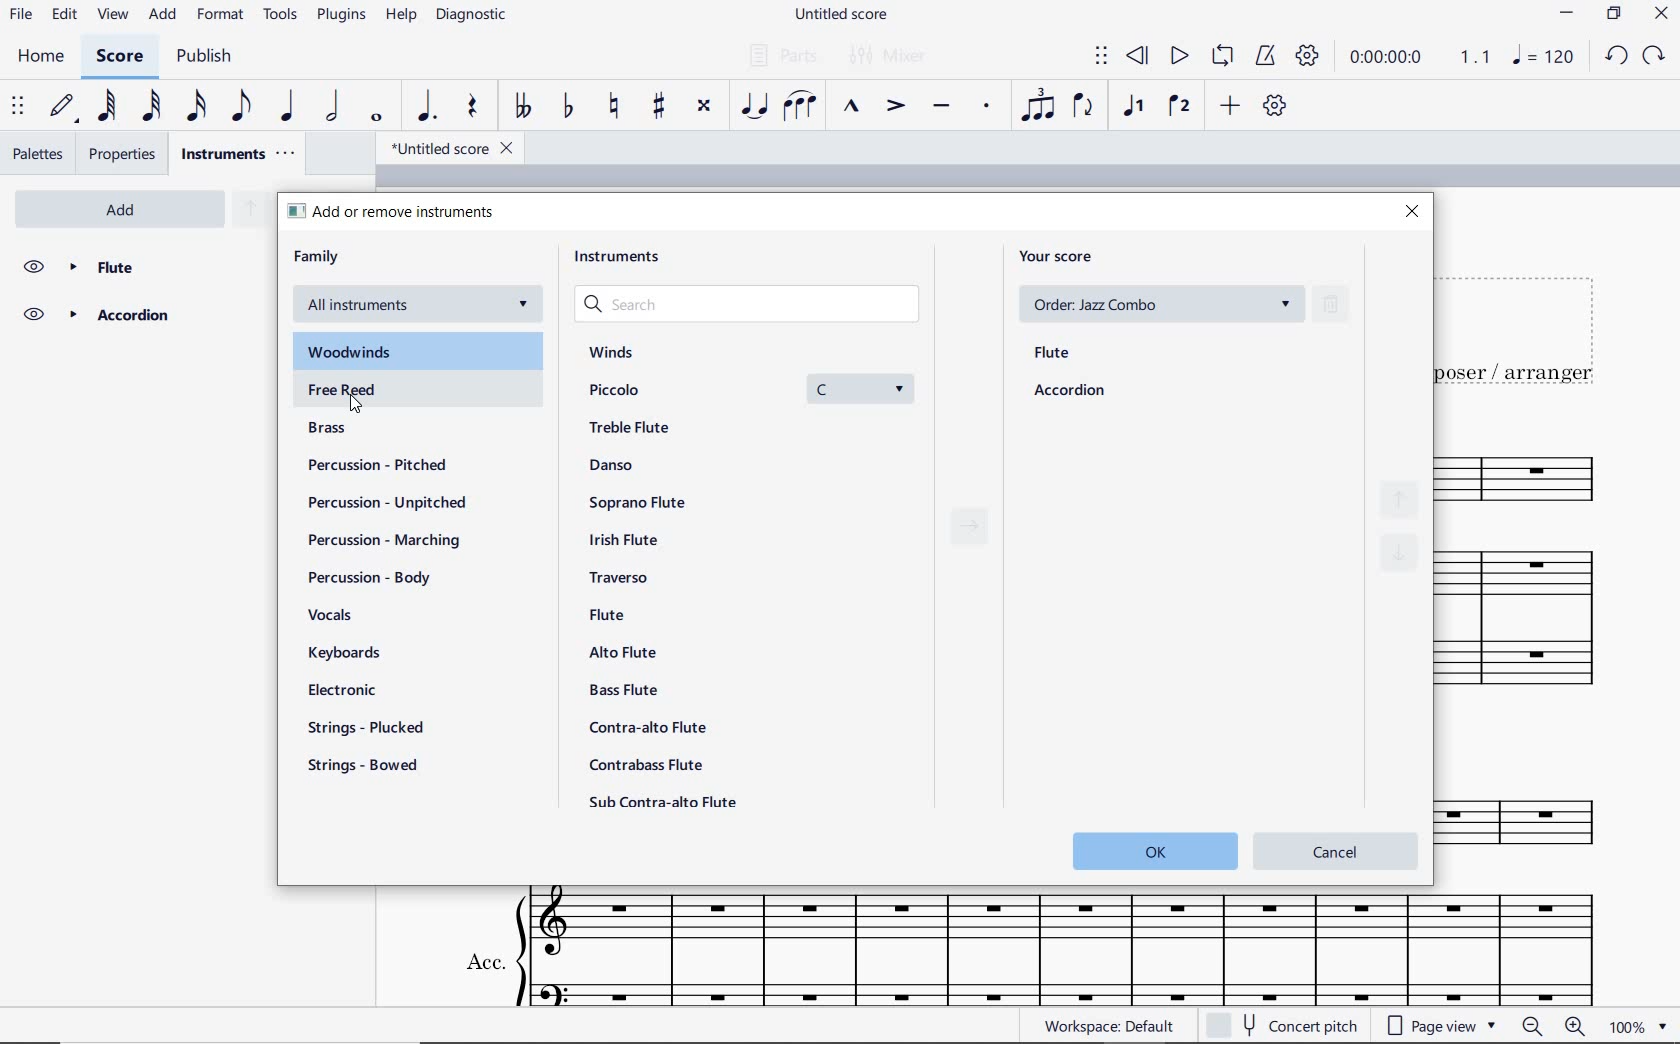 Image resolution: width=1680 pixels, height=1044 pixels. What do you see at coordinates (664, 802) in the screenshot?
I see `sub contra-alto Flute` at bounding box center [664, 802].